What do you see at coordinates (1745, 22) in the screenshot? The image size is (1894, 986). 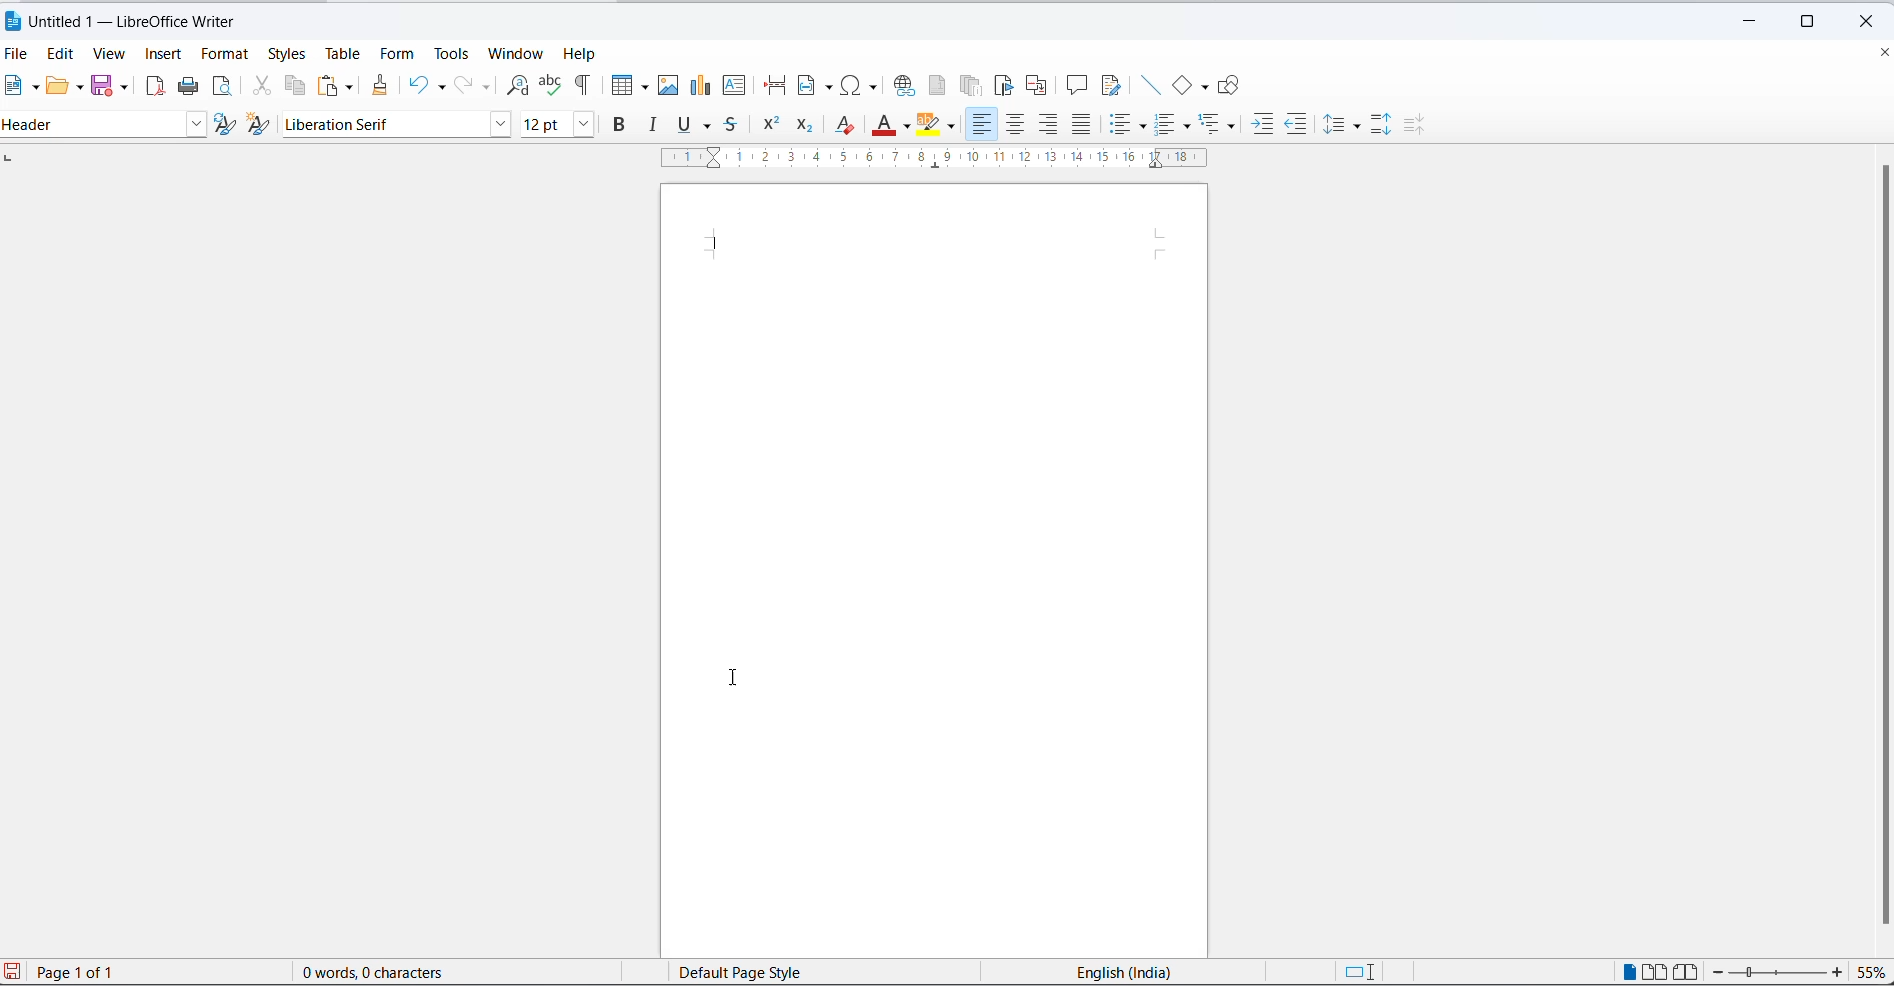 I see `minimize` at bounding box center [1745, 22].